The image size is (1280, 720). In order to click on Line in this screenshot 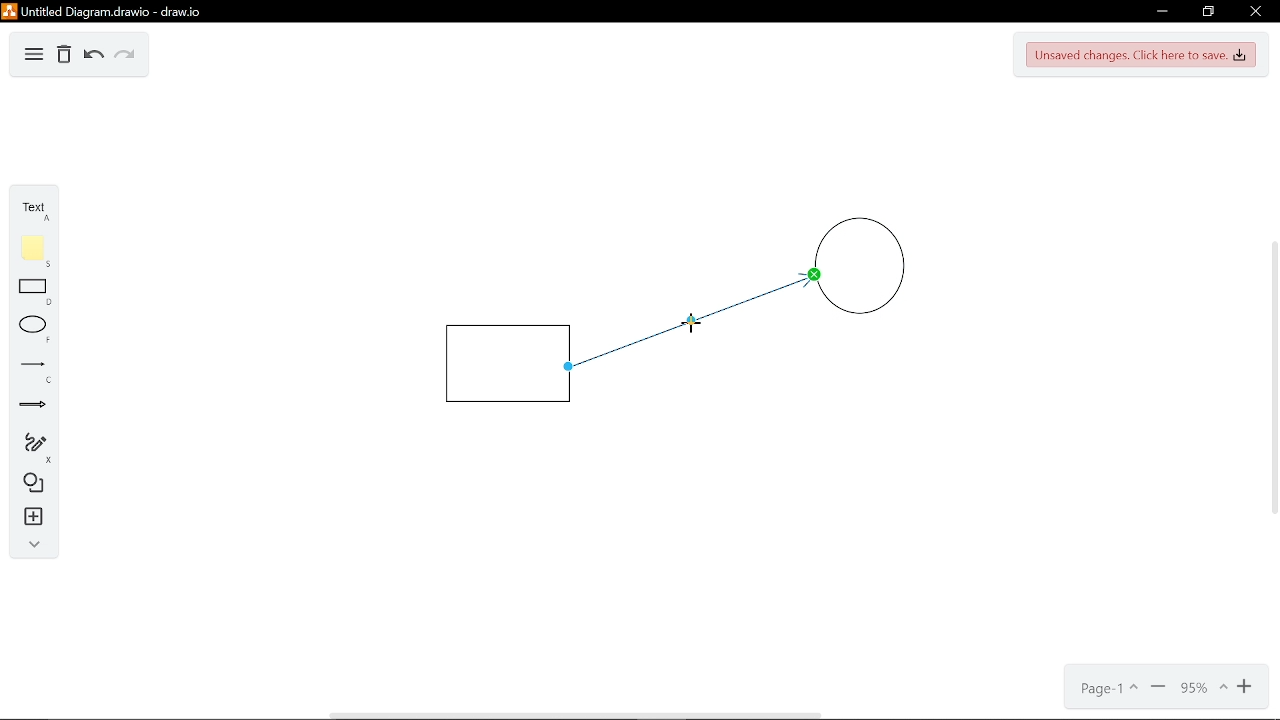, I will do `click(30, 367)`.